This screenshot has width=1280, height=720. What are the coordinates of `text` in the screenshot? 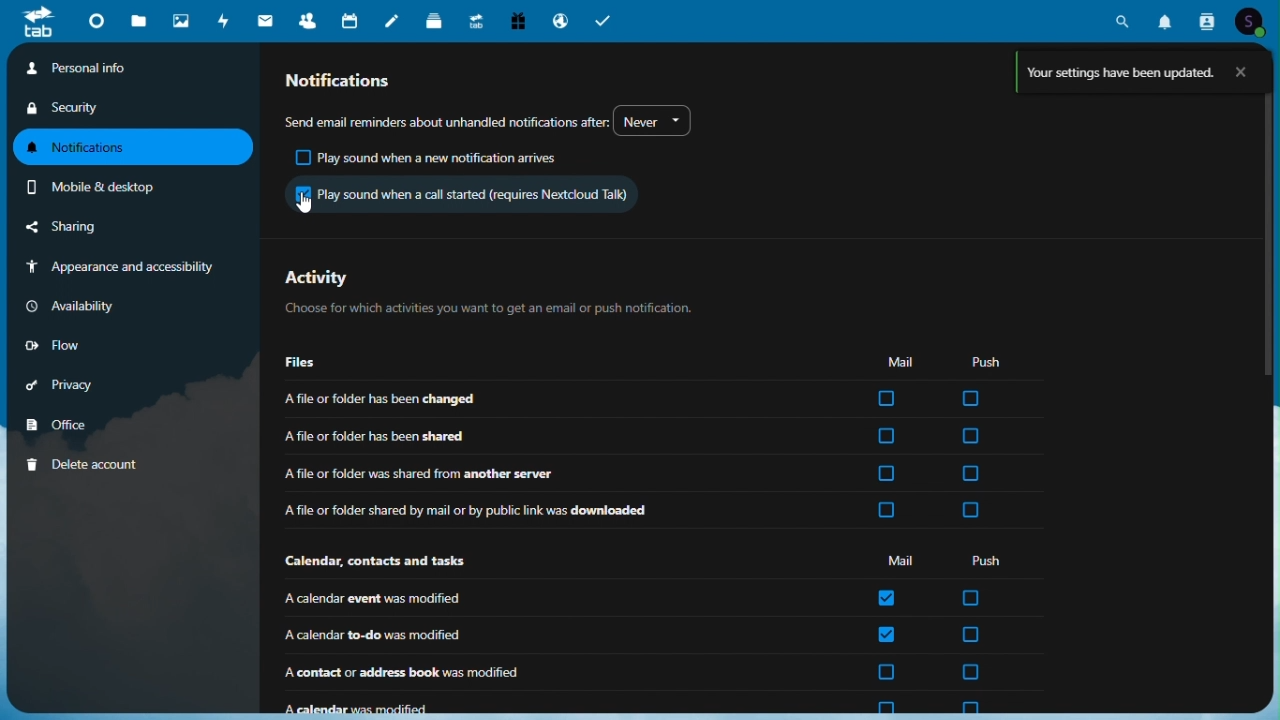 It's located at (446, 119).